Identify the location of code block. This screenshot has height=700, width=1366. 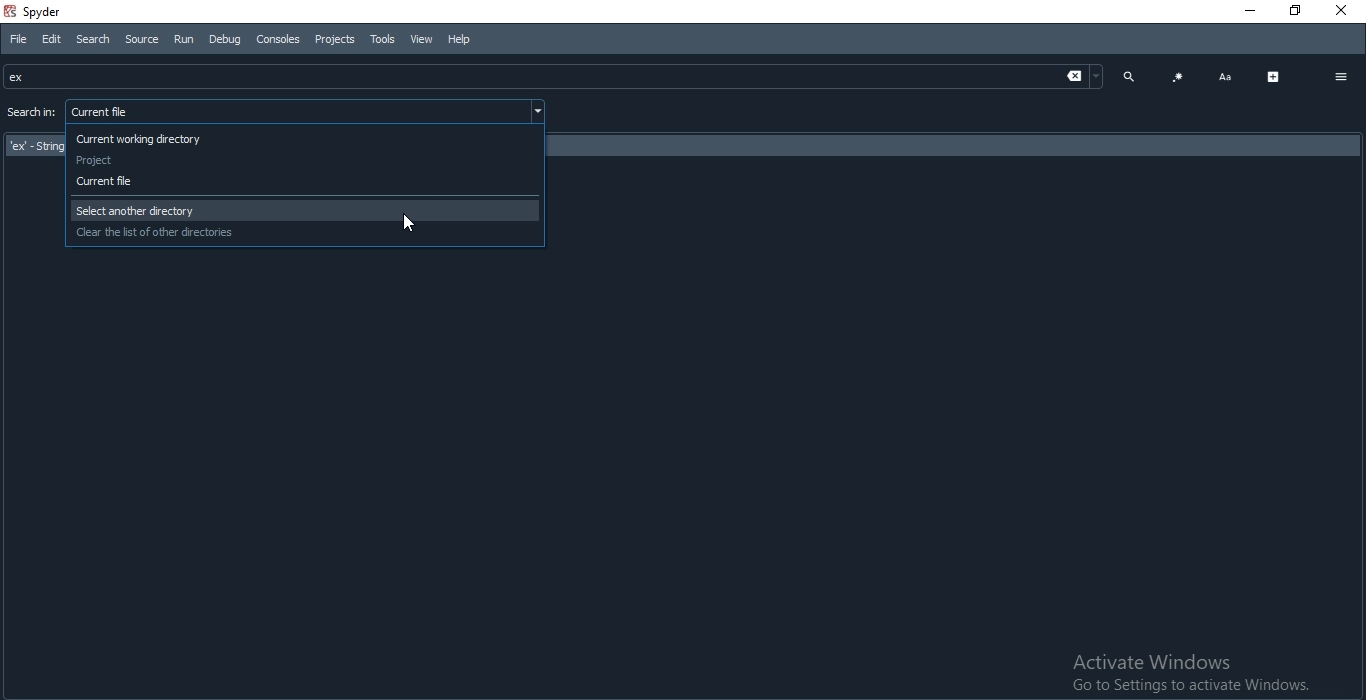
(1178, 78).